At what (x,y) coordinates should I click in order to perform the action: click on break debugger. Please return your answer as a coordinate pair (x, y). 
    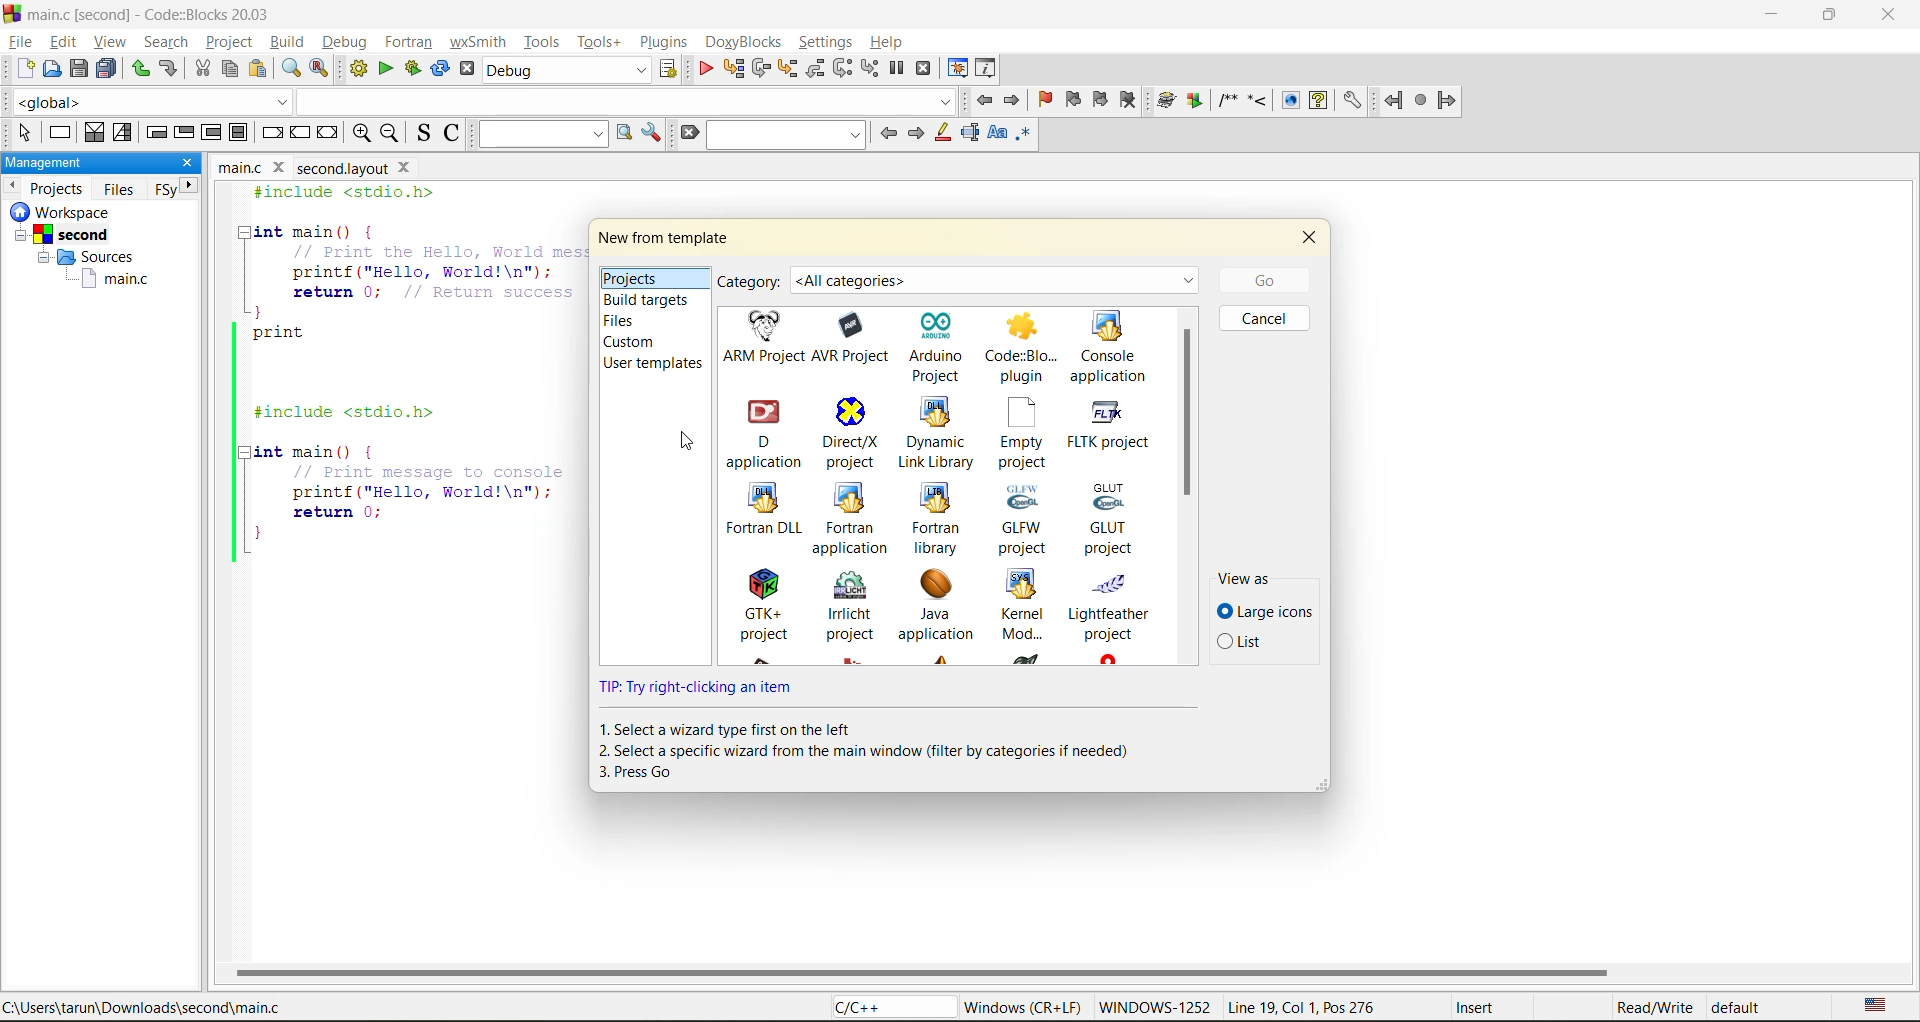
    Looking at the image, I should click on (897, 69).